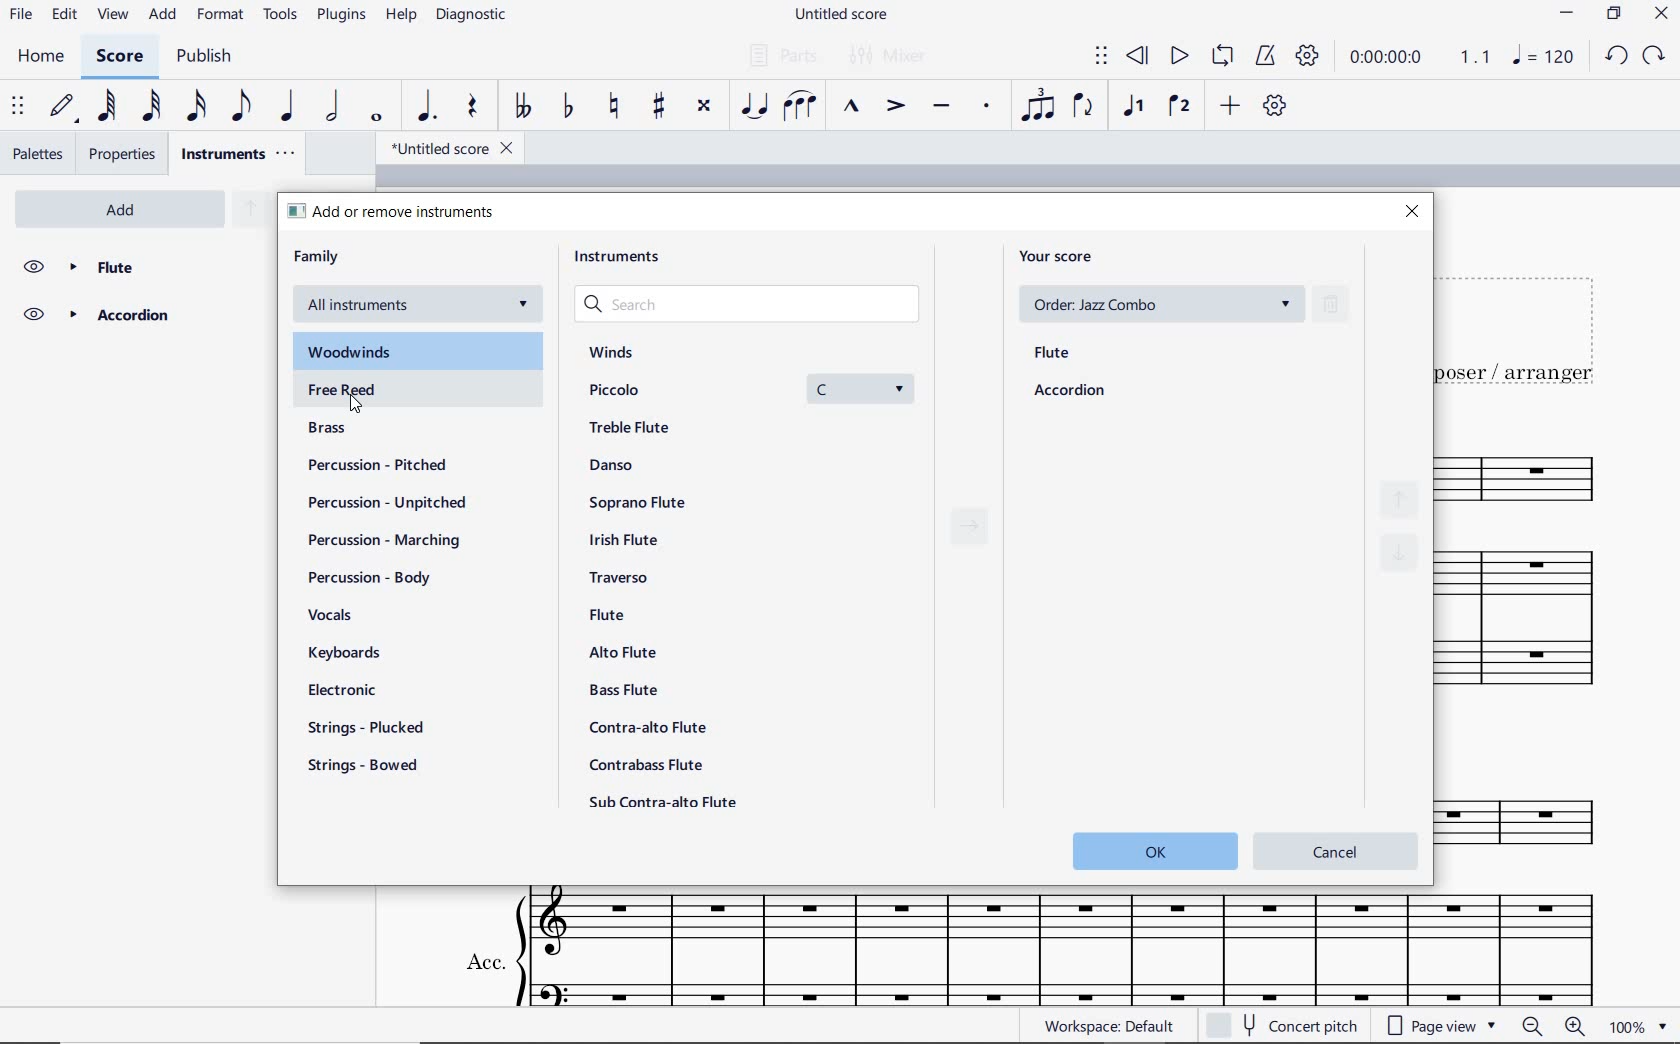 The width and height of the screenshot is (1680, 1044). Describe the element at coordinates (395, 212) in the screenshot. I see `add or remove instruments` at that location.